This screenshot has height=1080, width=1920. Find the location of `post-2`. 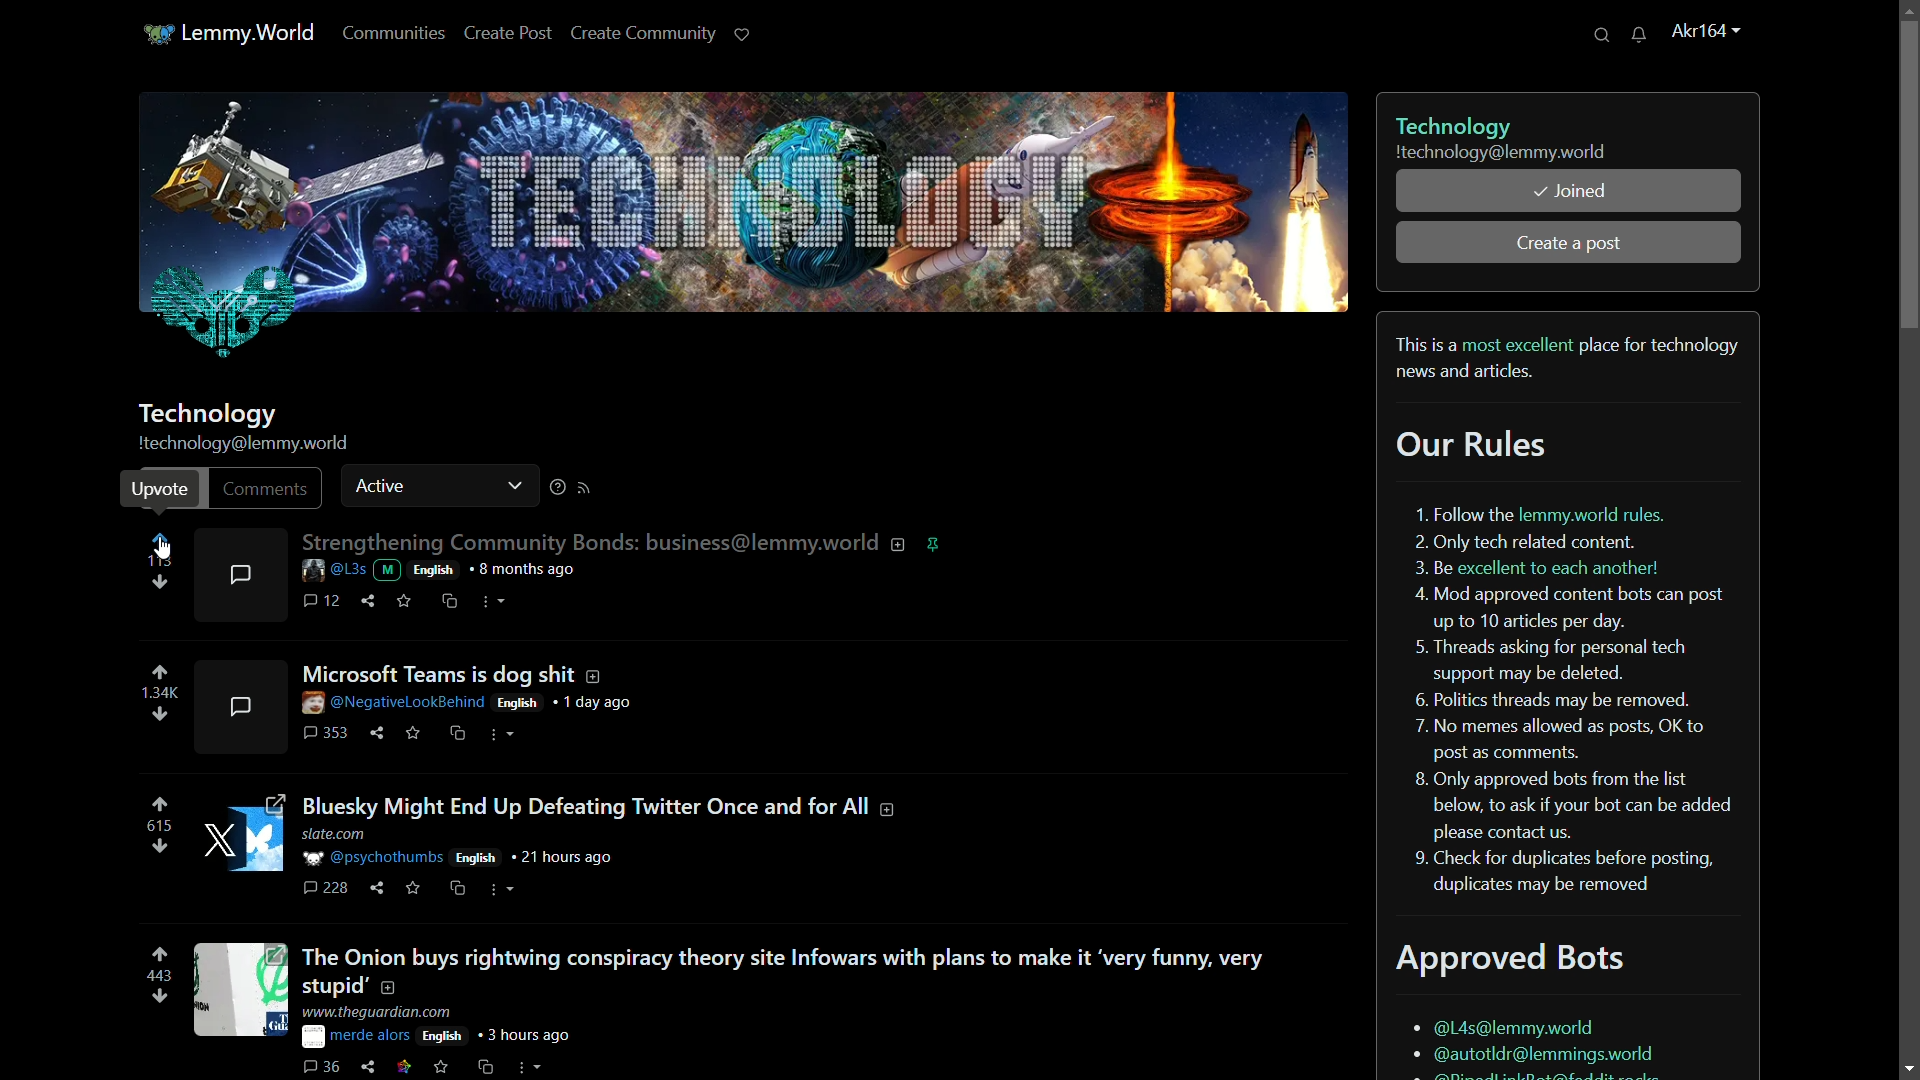

post-2 is located at coordinates (461, 669).